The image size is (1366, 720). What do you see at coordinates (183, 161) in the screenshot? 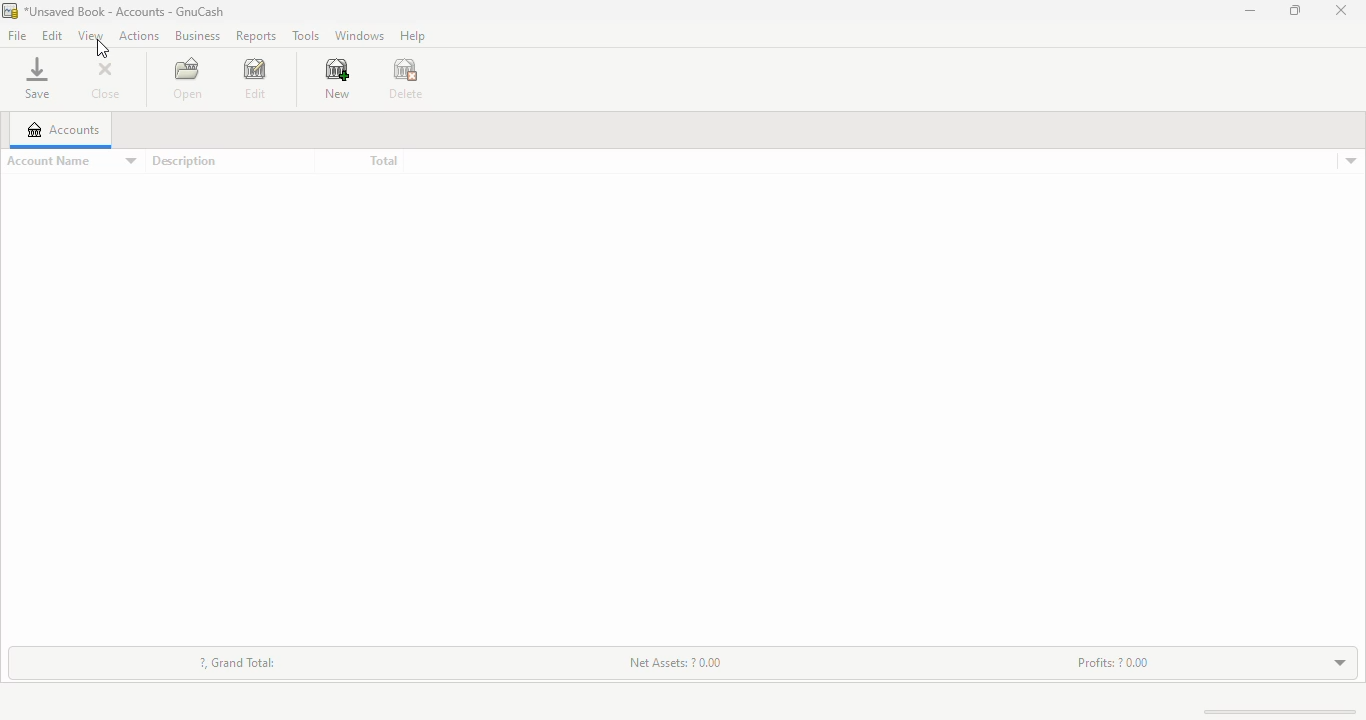
I see `description` at bounding box center [183, 161].